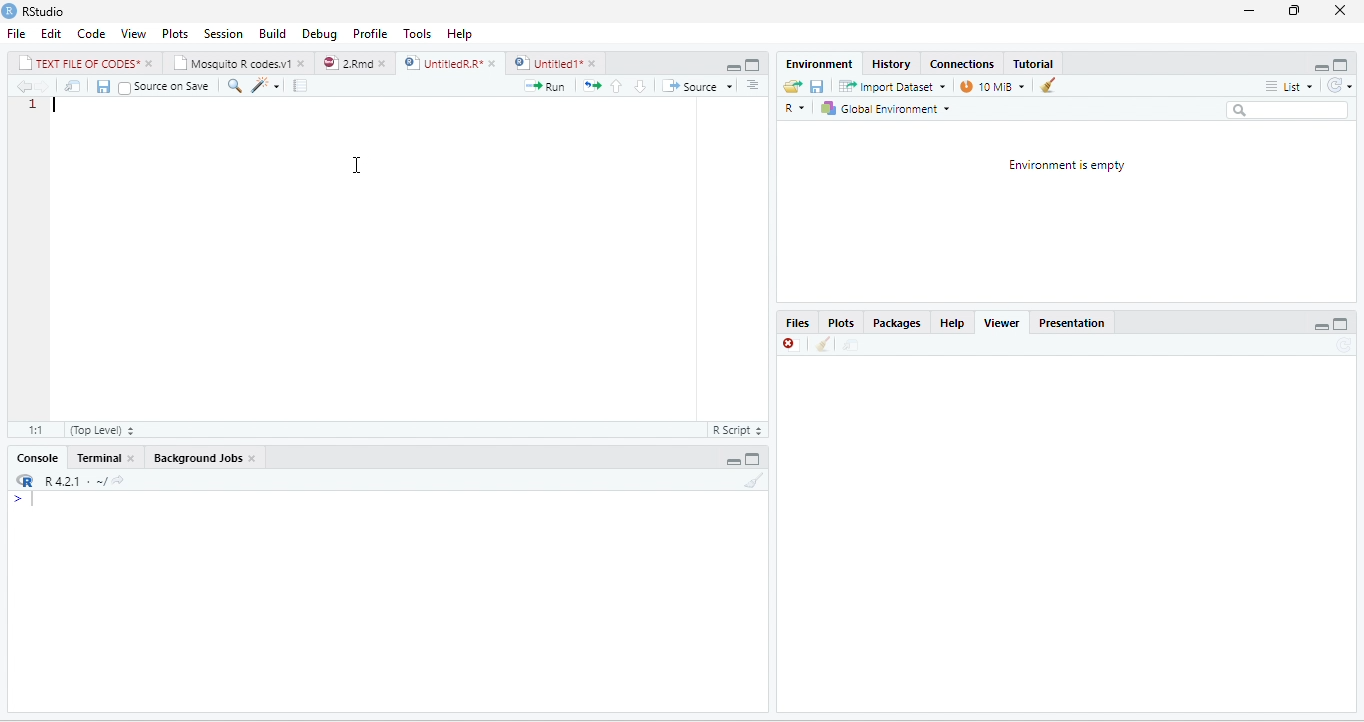  What do you see at coordinates (254, 458) in the screenshot?
I see `close` at bounding box center [254, 458].